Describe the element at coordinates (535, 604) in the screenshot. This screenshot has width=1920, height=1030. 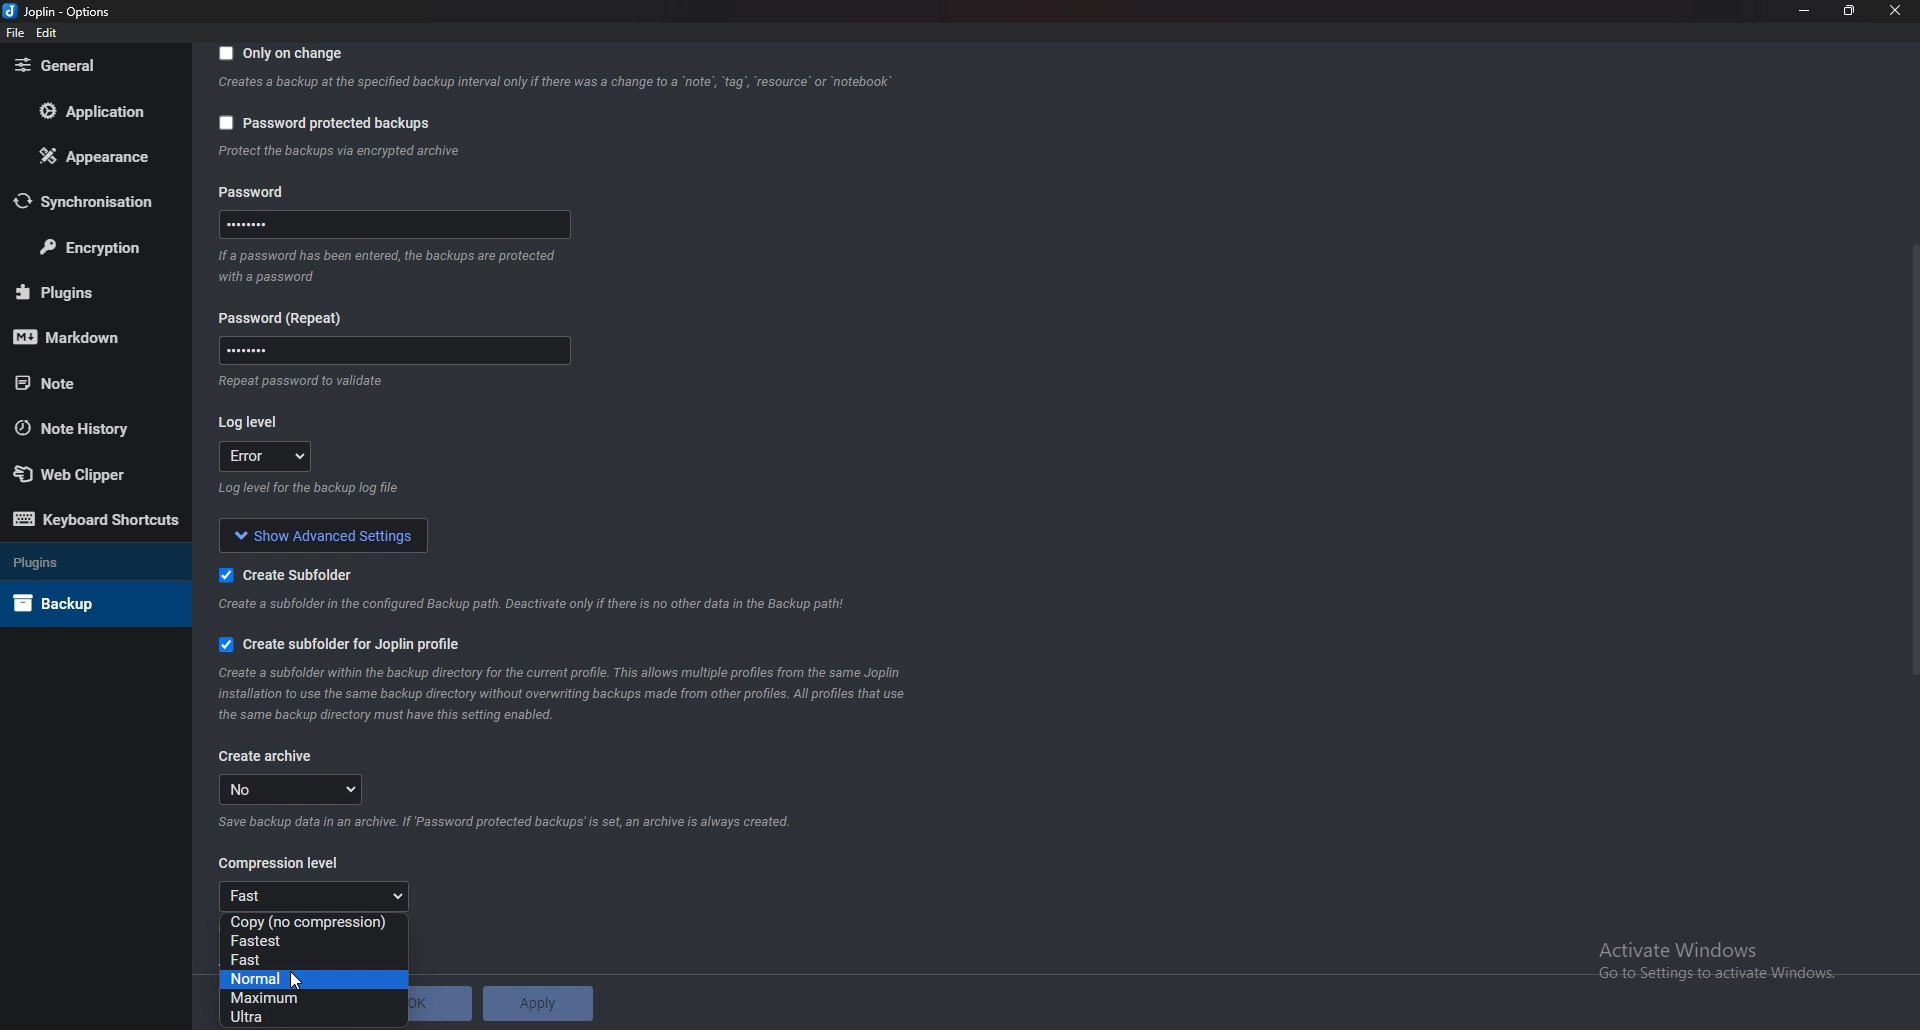
I see `Info on subfolderf` at that location.